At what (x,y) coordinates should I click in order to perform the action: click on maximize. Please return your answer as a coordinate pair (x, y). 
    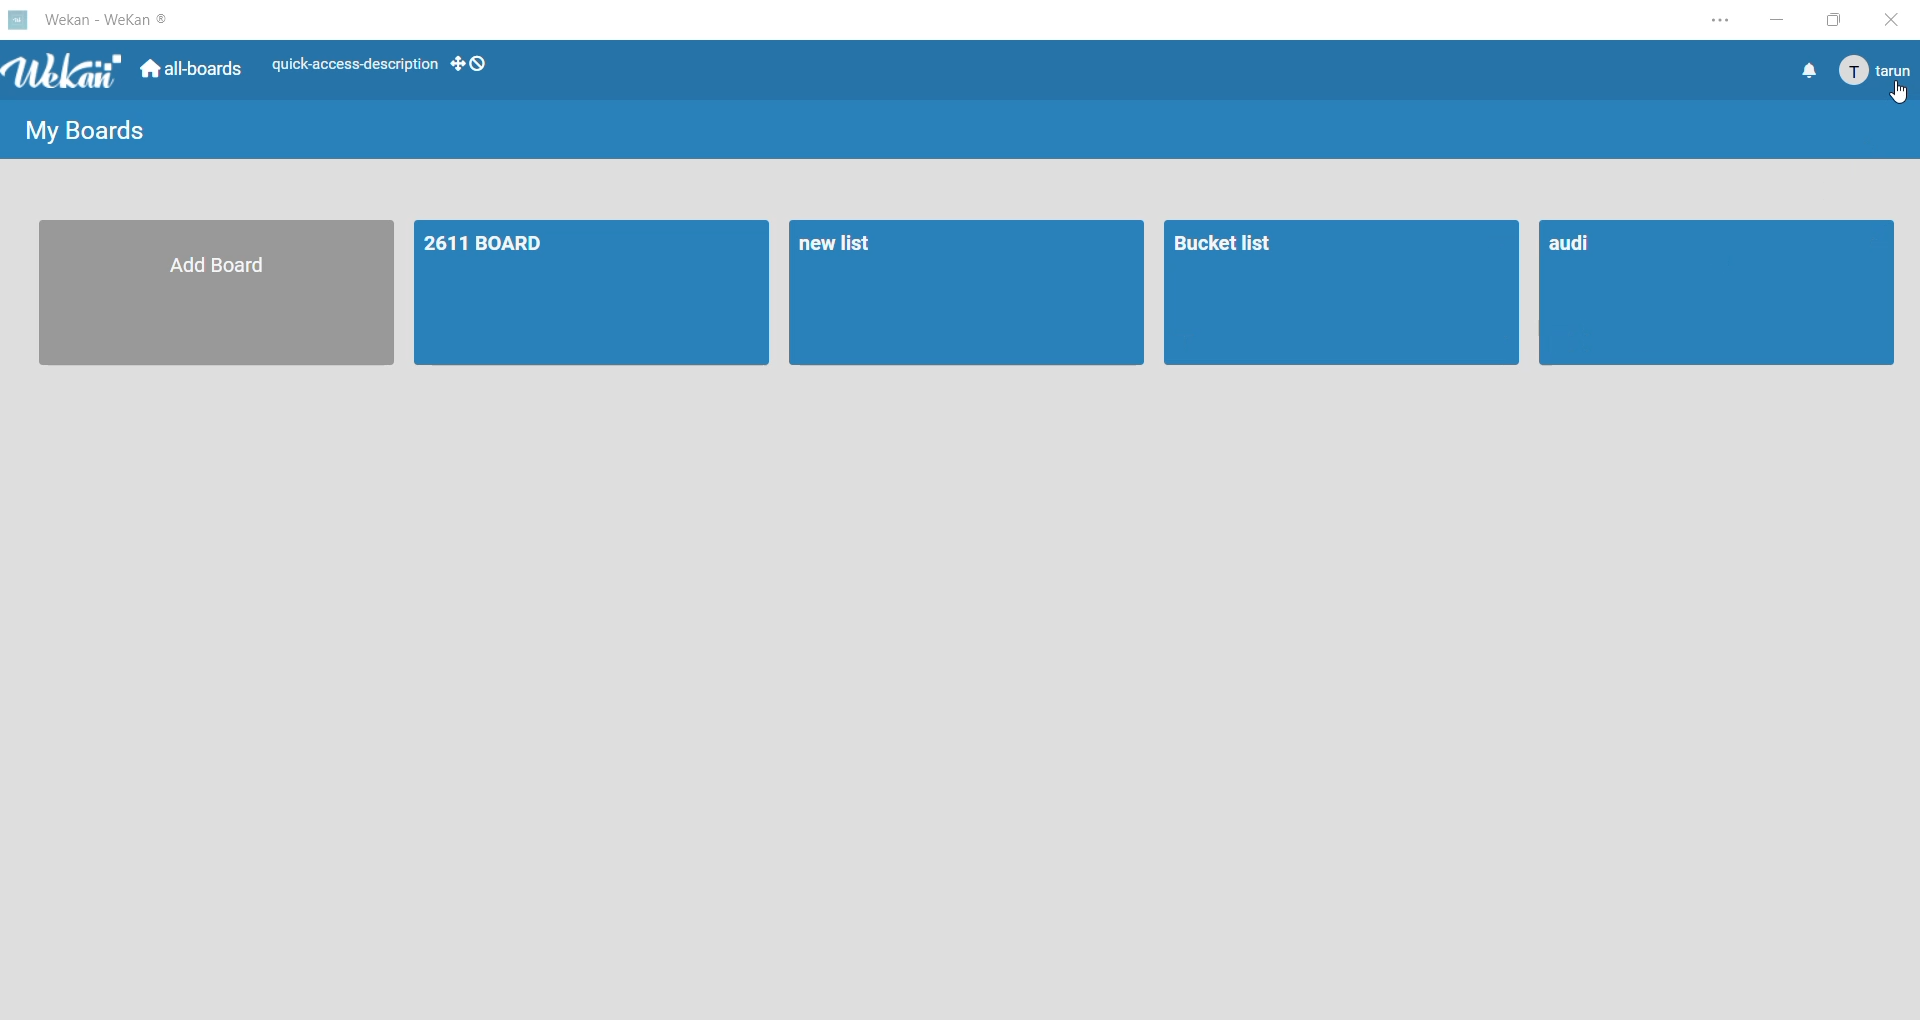
    Looking at the image, I should click on (1841, 20).